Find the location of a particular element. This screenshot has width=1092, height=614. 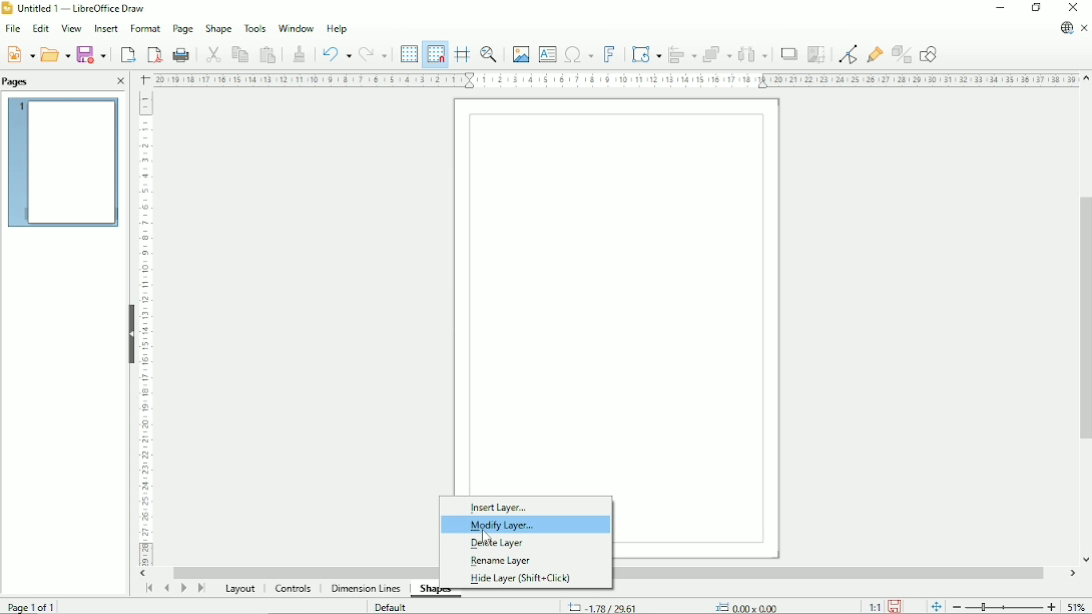

Hide layer is located at coordinates (522, 579).